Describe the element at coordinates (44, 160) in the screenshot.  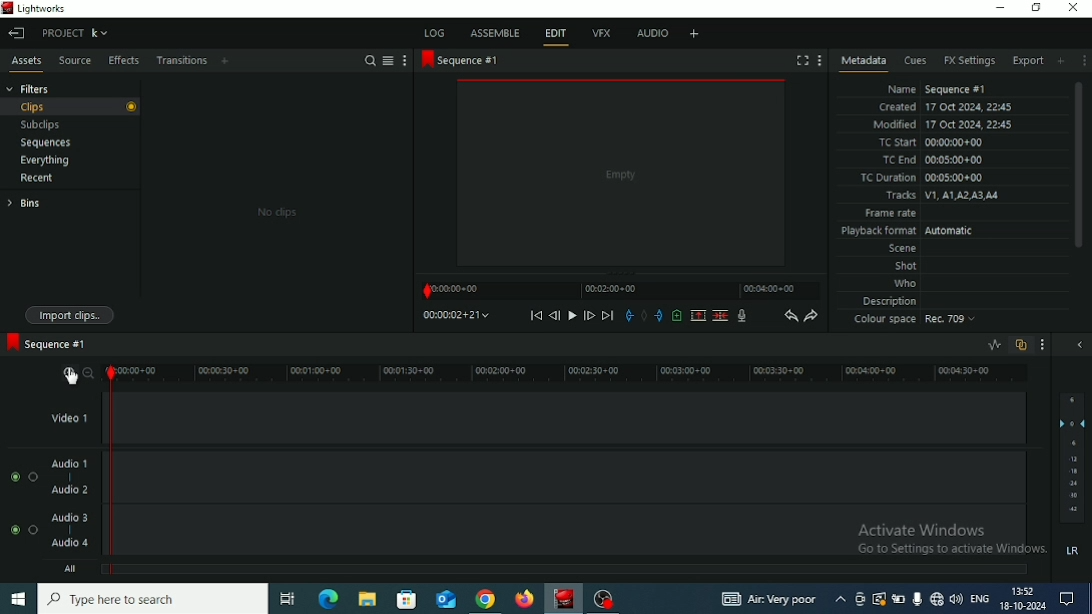
I see `Everything` at that location.